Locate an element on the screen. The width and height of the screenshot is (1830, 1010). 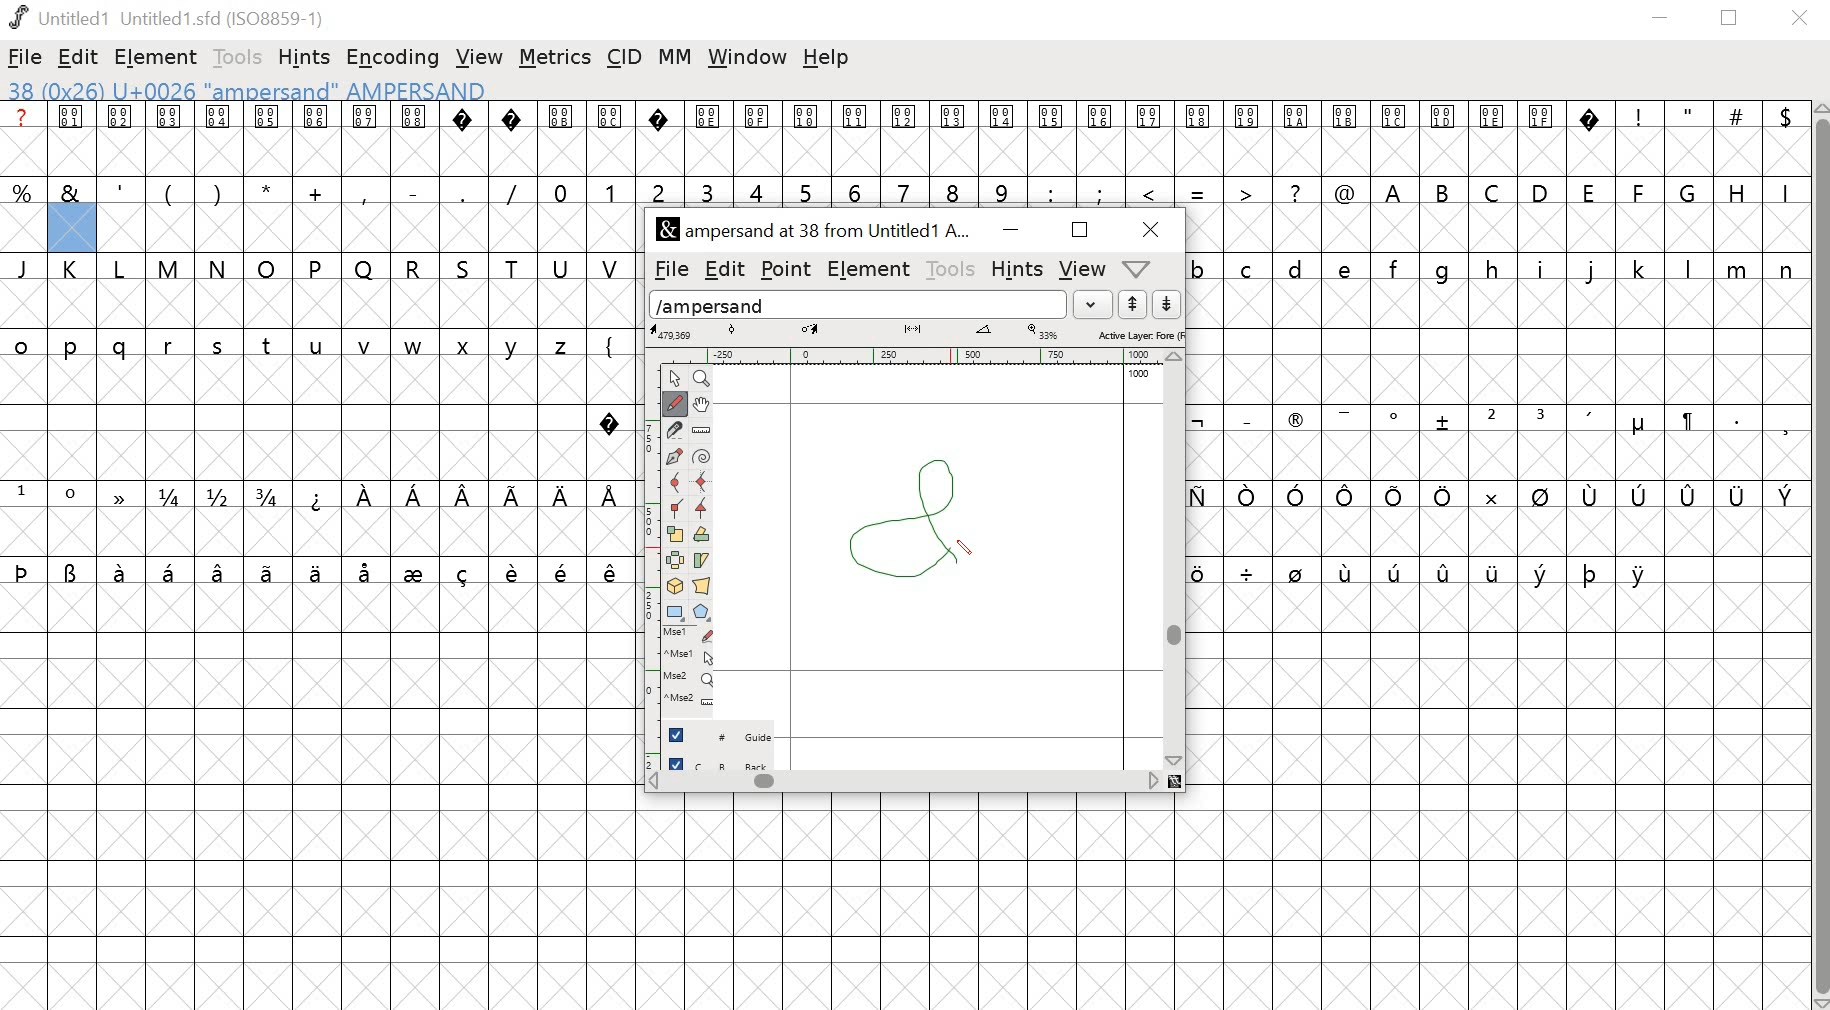
0002 is located at coordinates (122, 137).